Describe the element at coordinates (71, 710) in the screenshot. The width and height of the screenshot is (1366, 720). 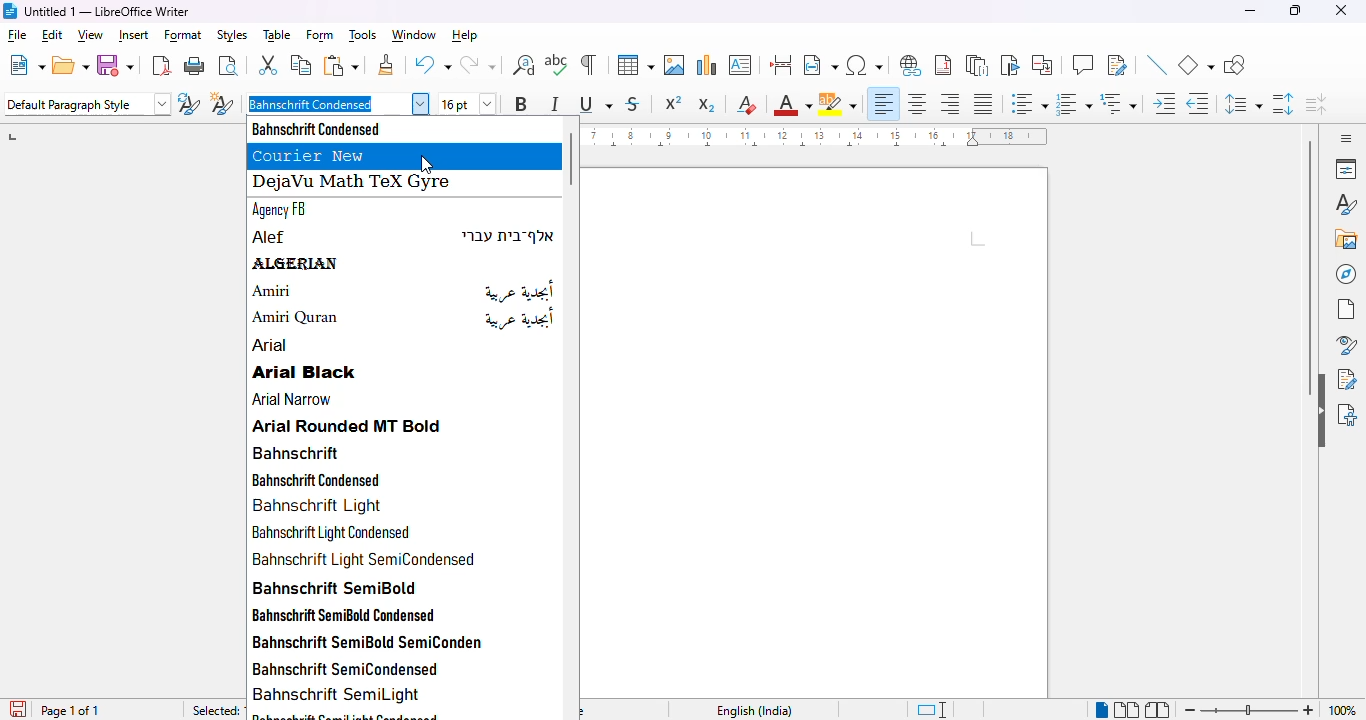
I see `page of 1 of 1` at that location.